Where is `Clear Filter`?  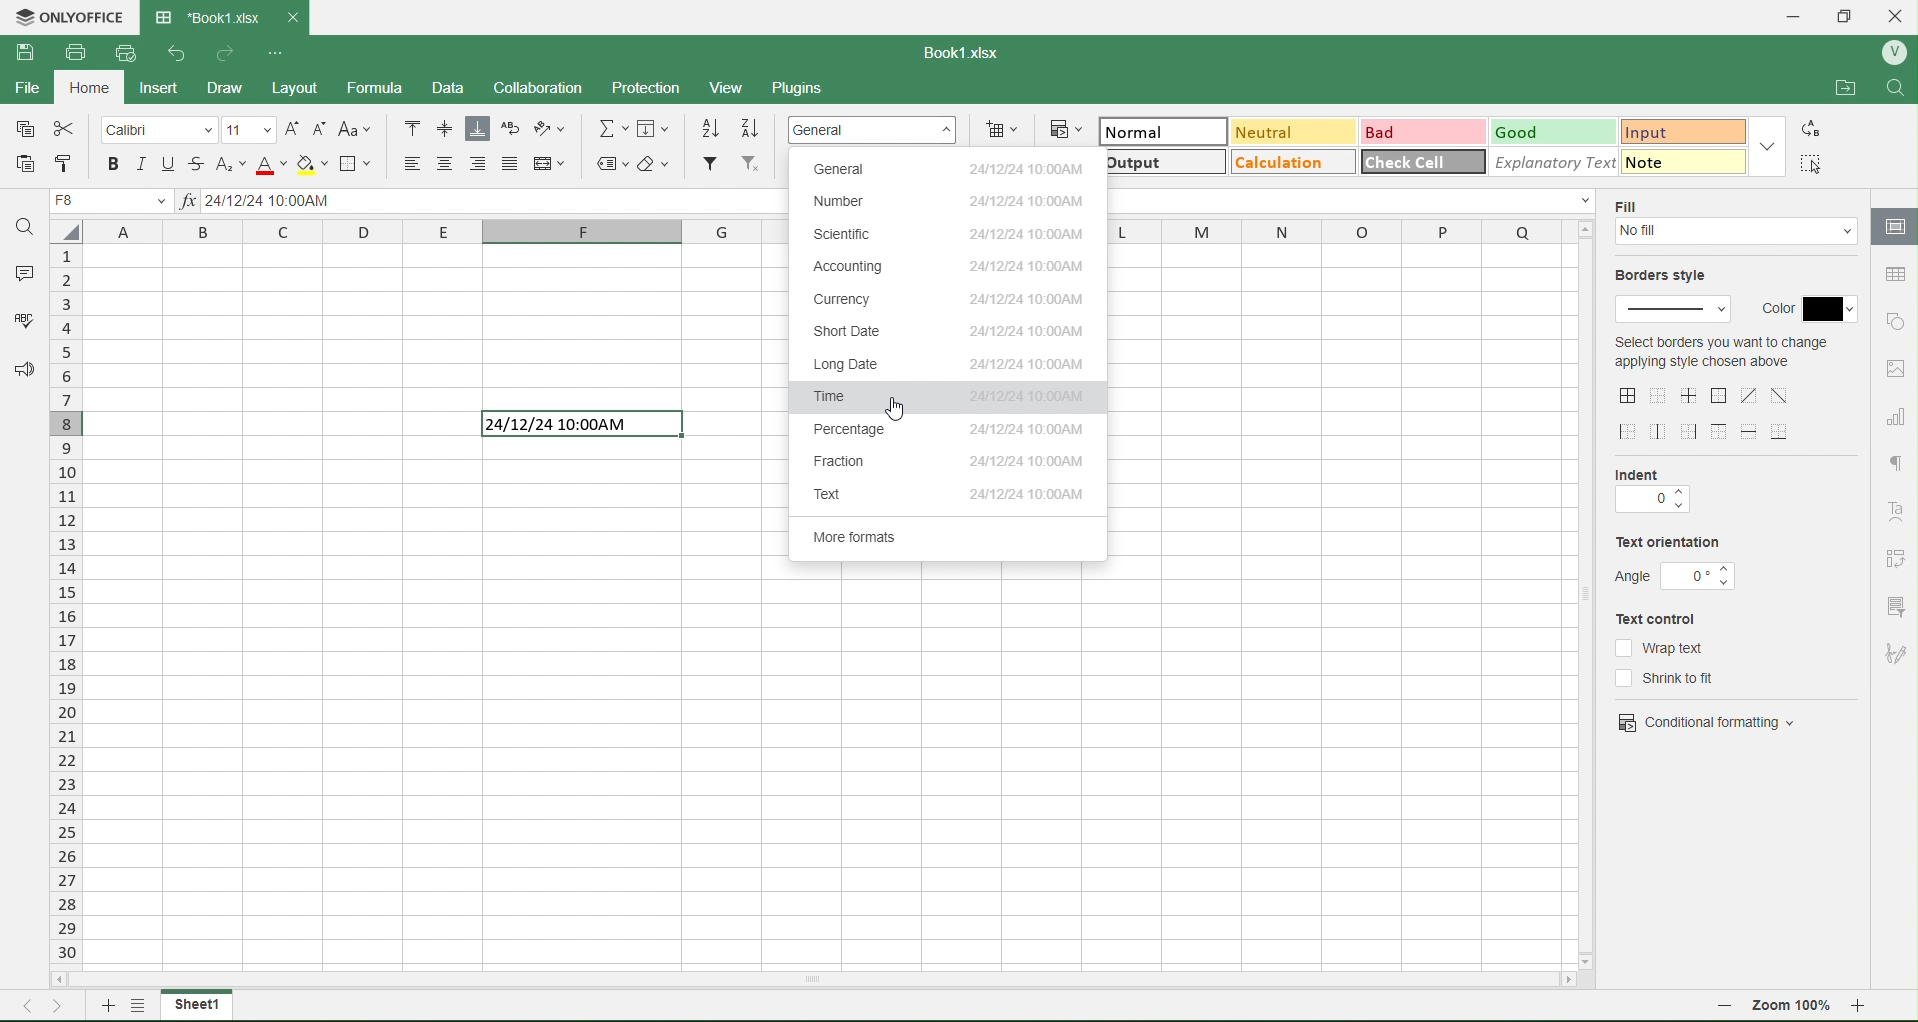
Clear Filter is located at coordinates (751, 165).